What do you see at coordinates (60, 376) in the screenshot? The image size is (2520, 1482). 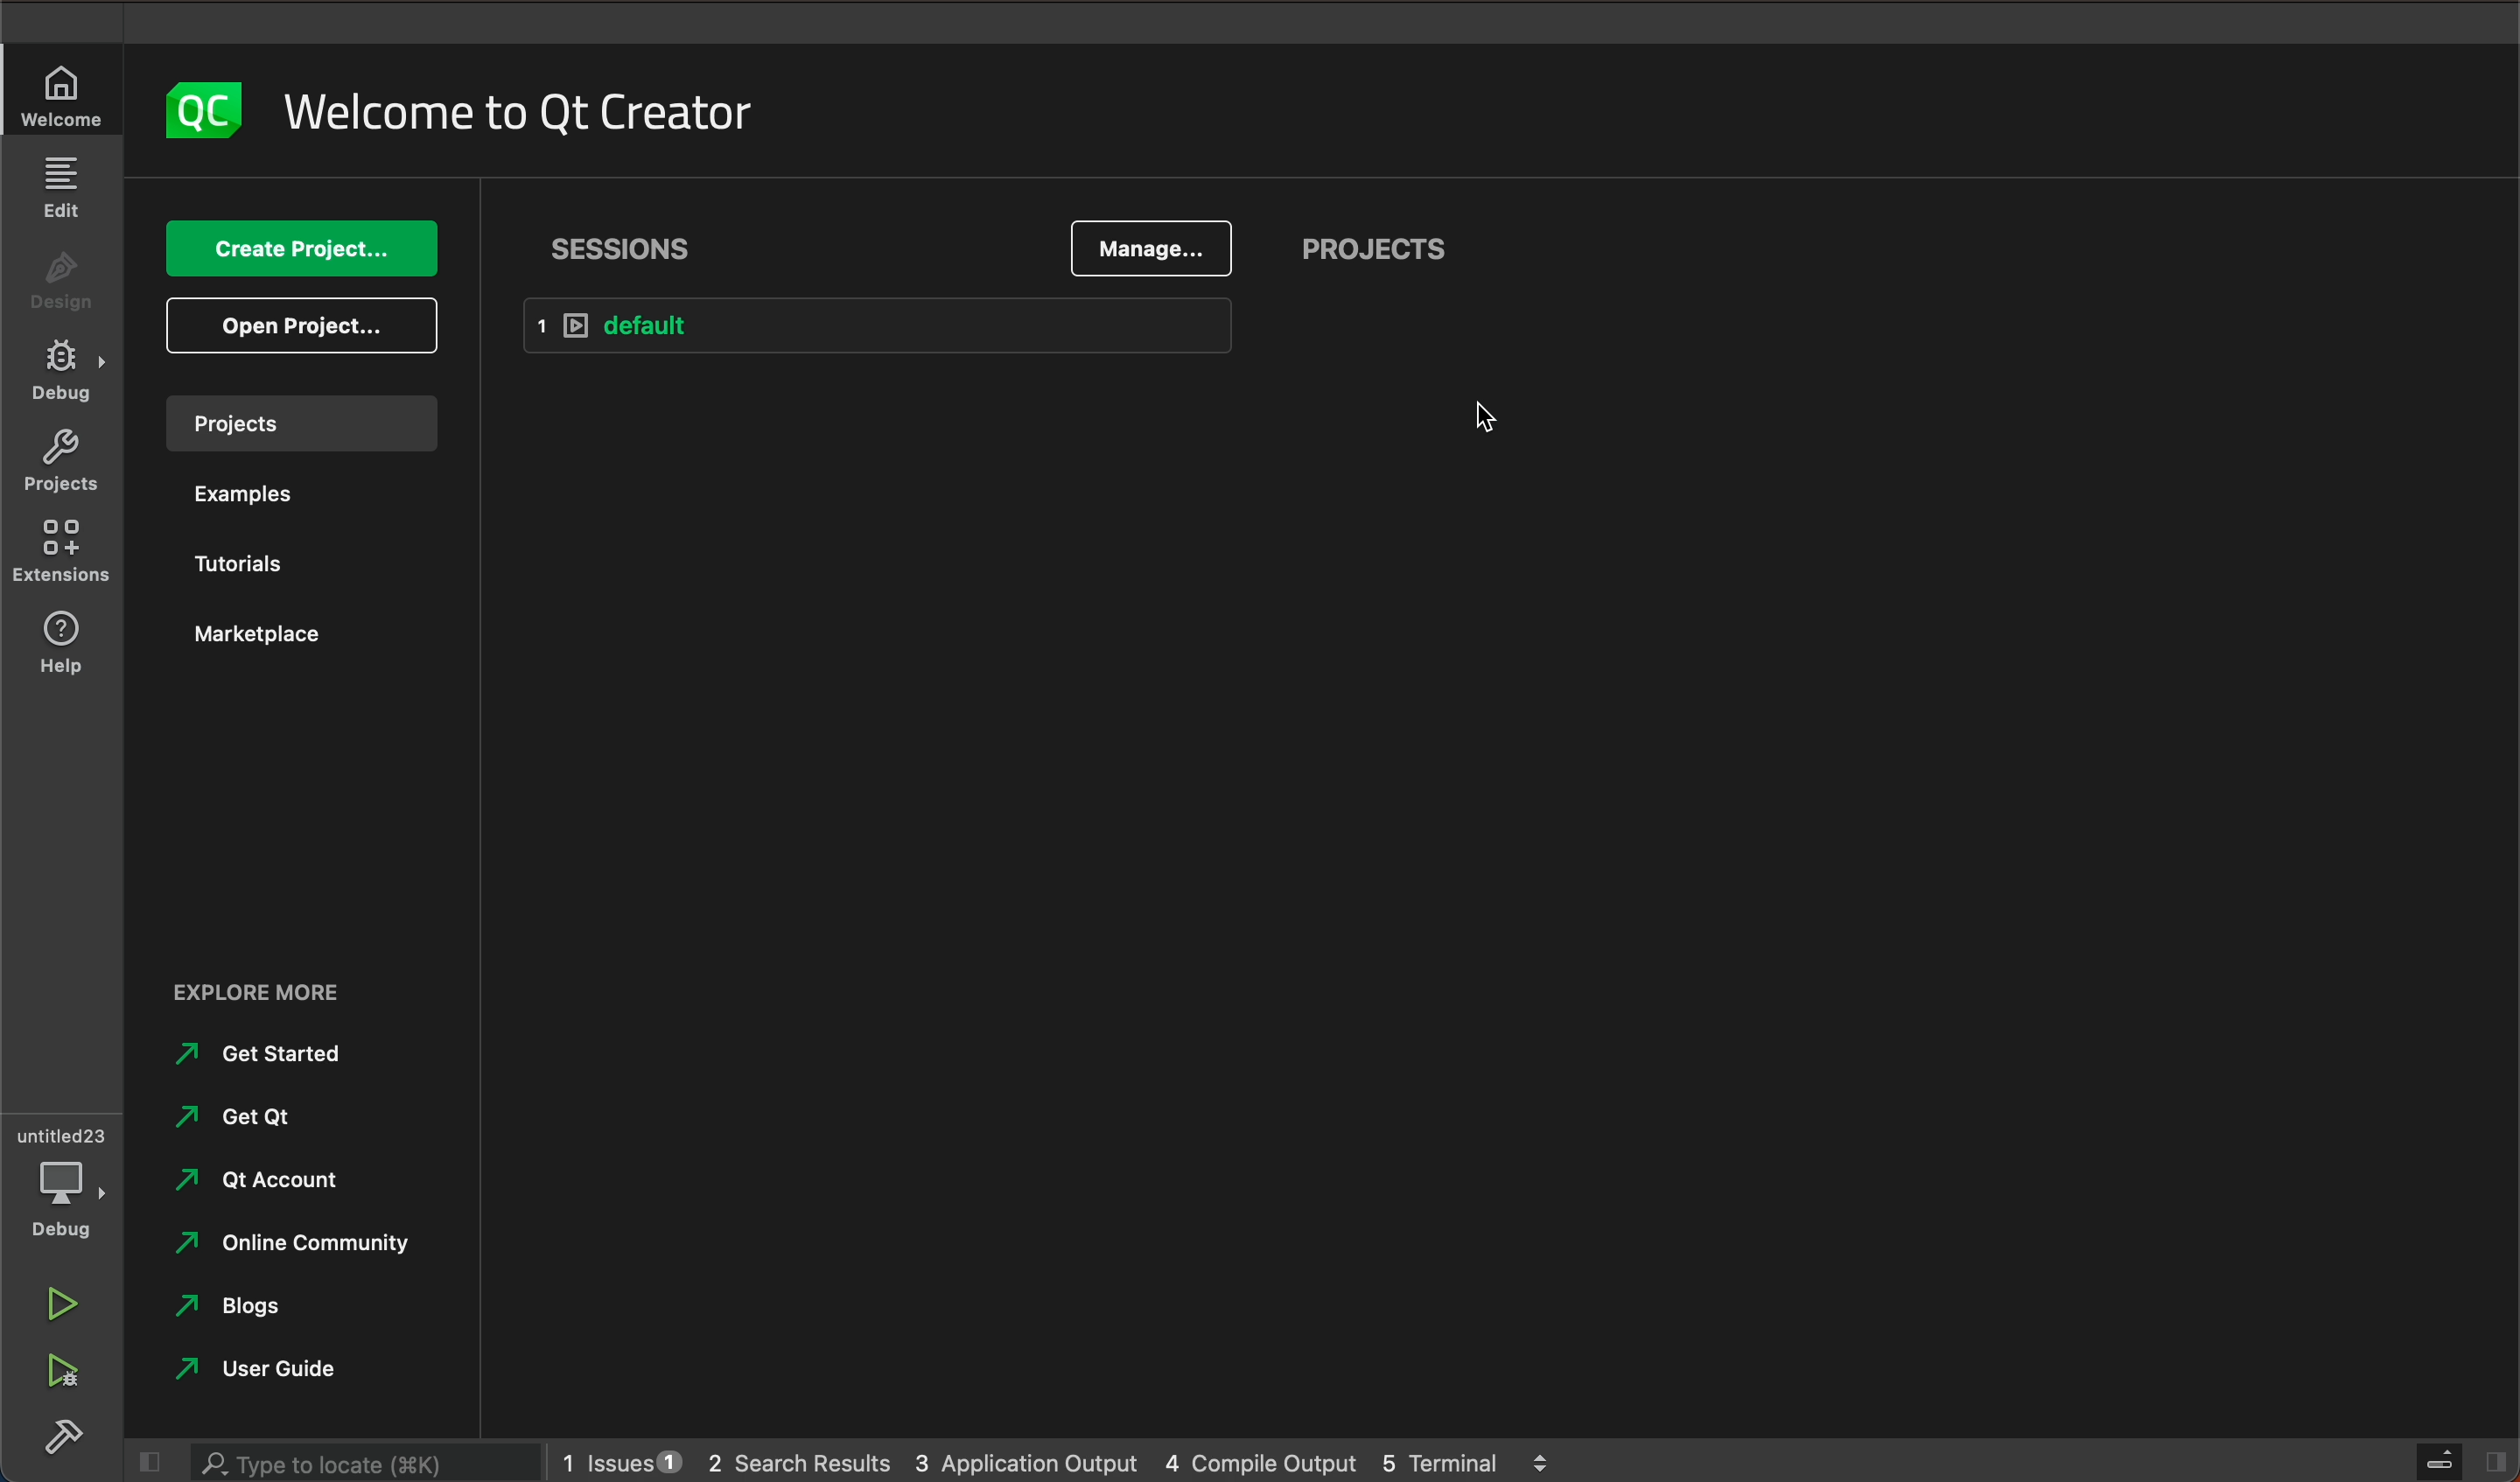 I see `debug` at bounding box center [60, 376].